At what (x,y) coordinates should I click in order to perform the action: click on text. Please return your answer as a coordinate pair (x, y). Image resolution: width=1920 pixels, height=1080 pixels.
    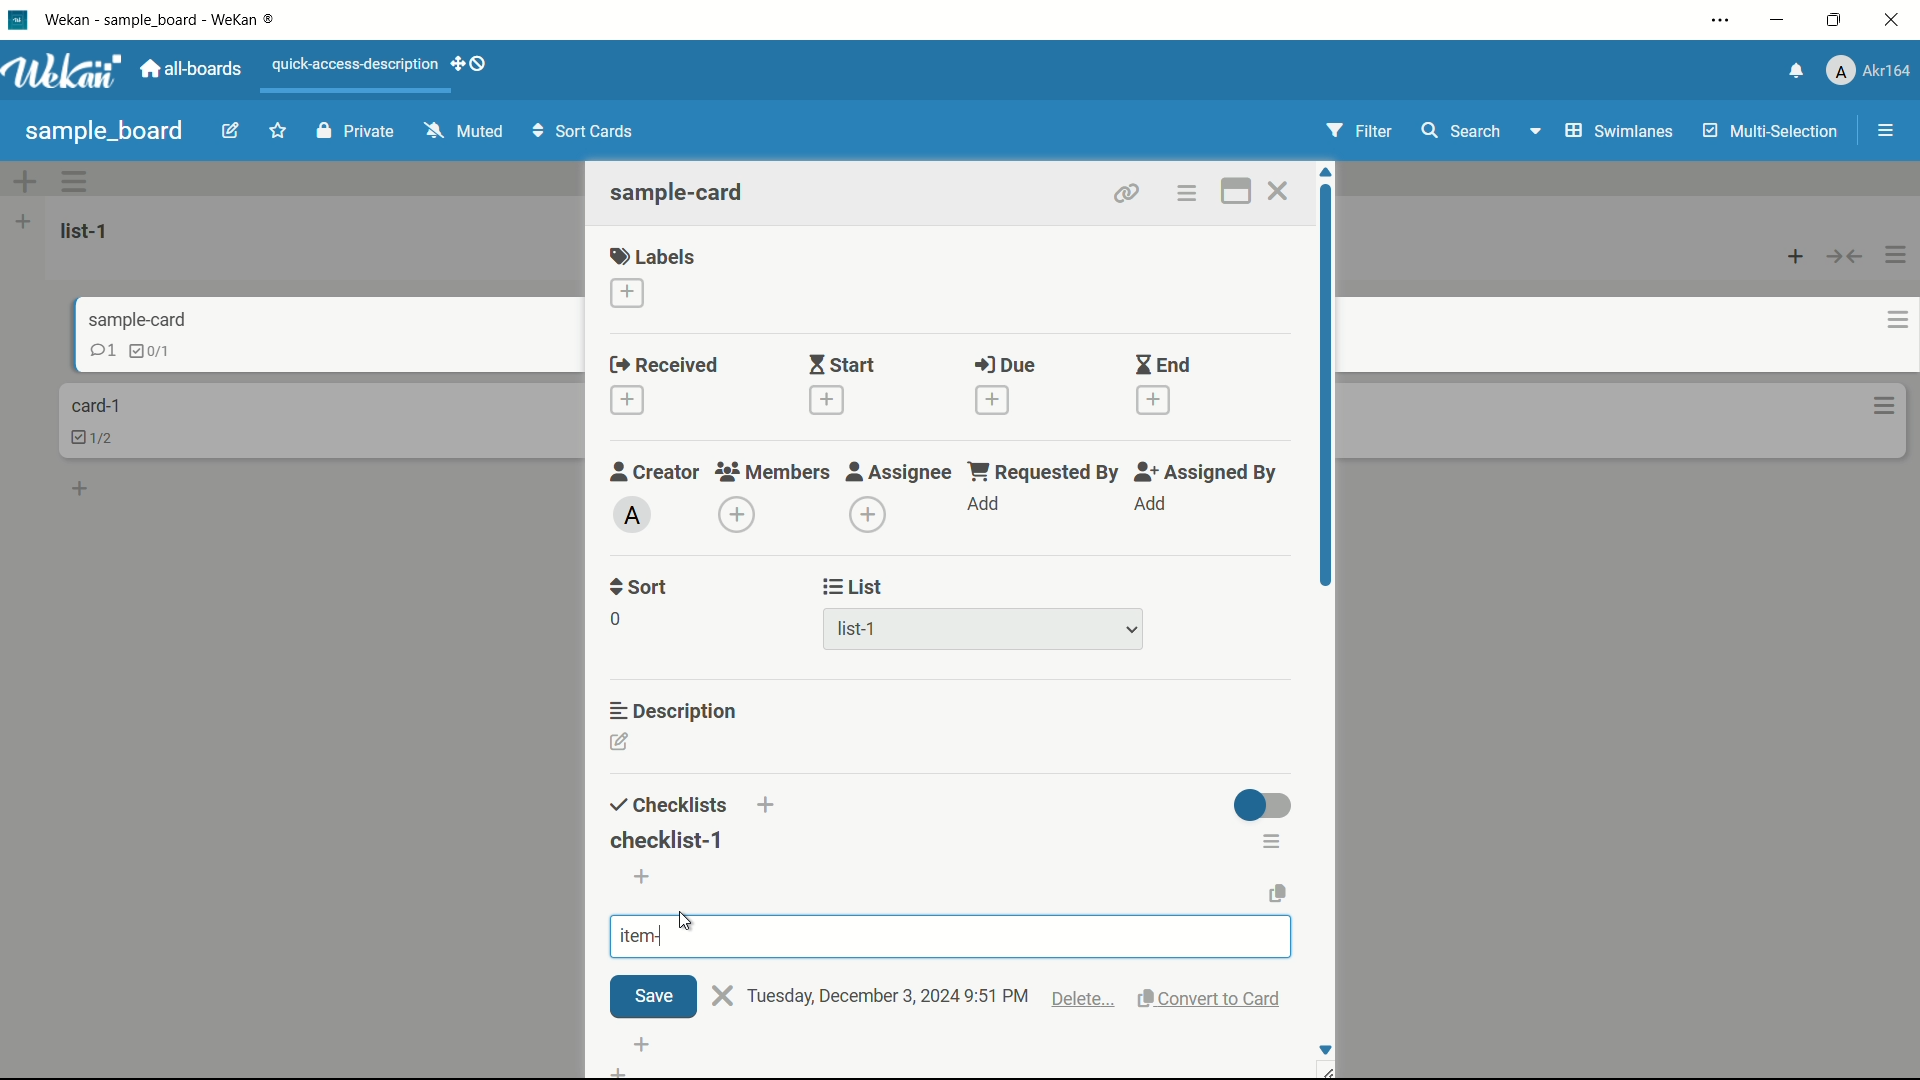
    Looking at the image, I should click on (889, 997).